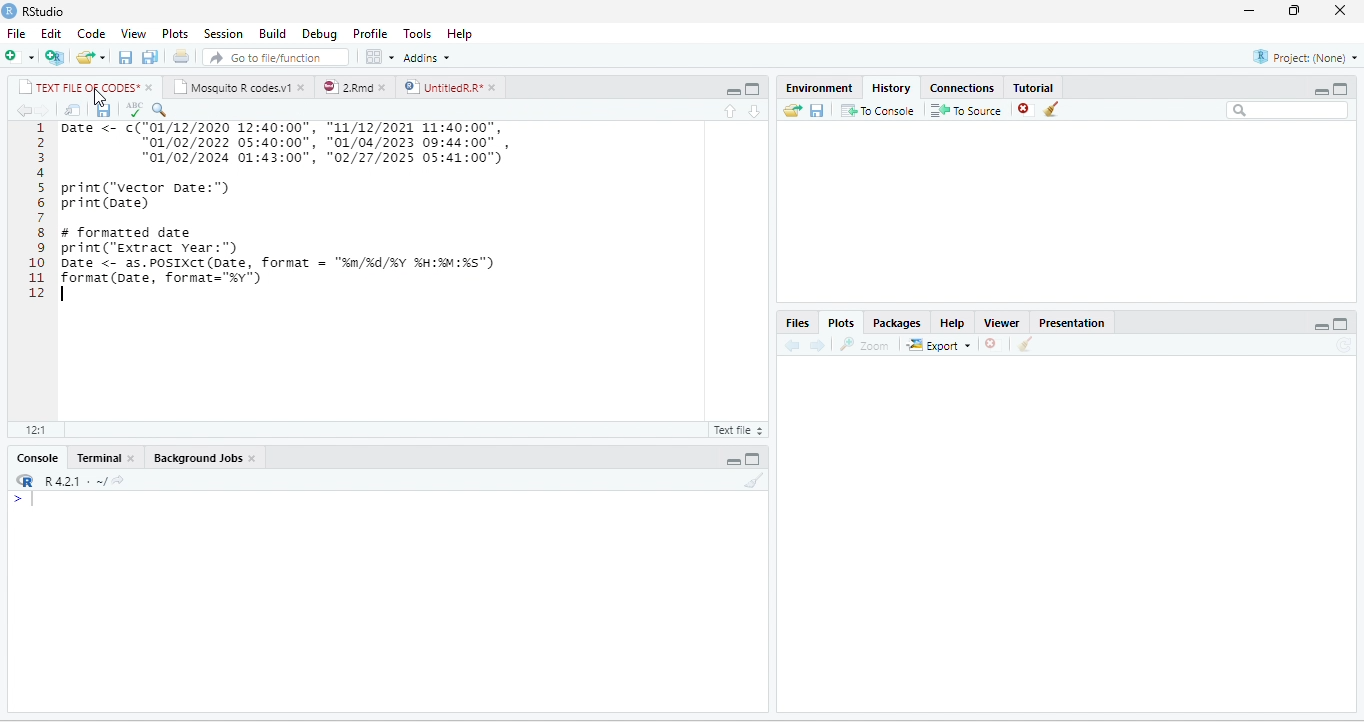 This screenshot has width=1364, height=722. Describe the element at coordinates (97, 458) in the screenshot. I see `Terminal ` at that location.